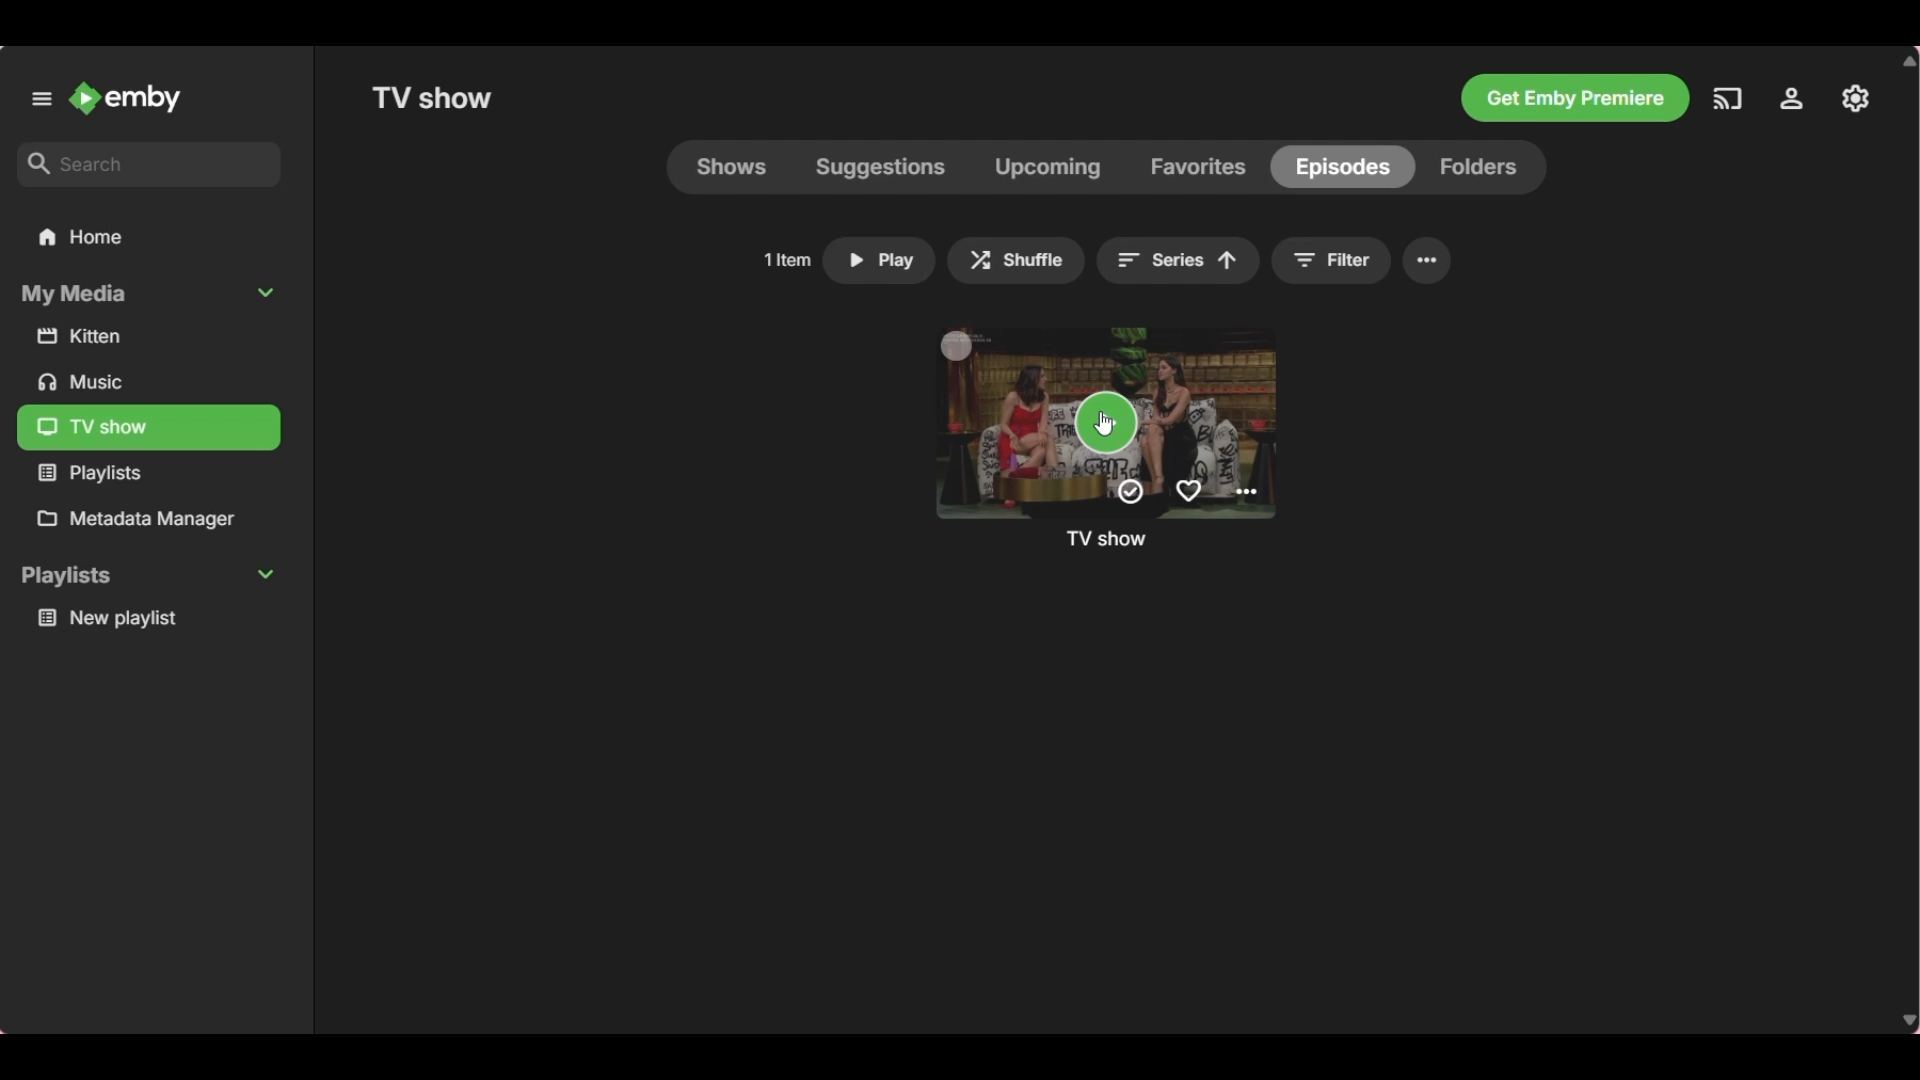 Image resolution: width=1920 pixels, height=1080 pixels. Describe the element at coordinates (1576, 98) in the screenshot. I see `Get Emby premiere` at that location.